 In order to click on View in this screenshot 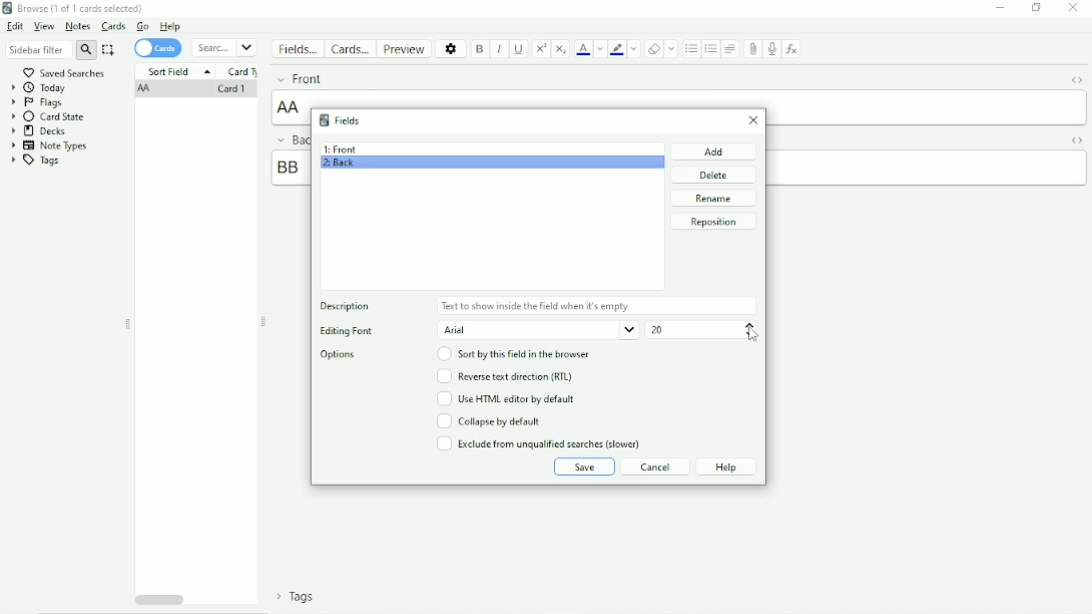, I will do `click(44, 27)`.